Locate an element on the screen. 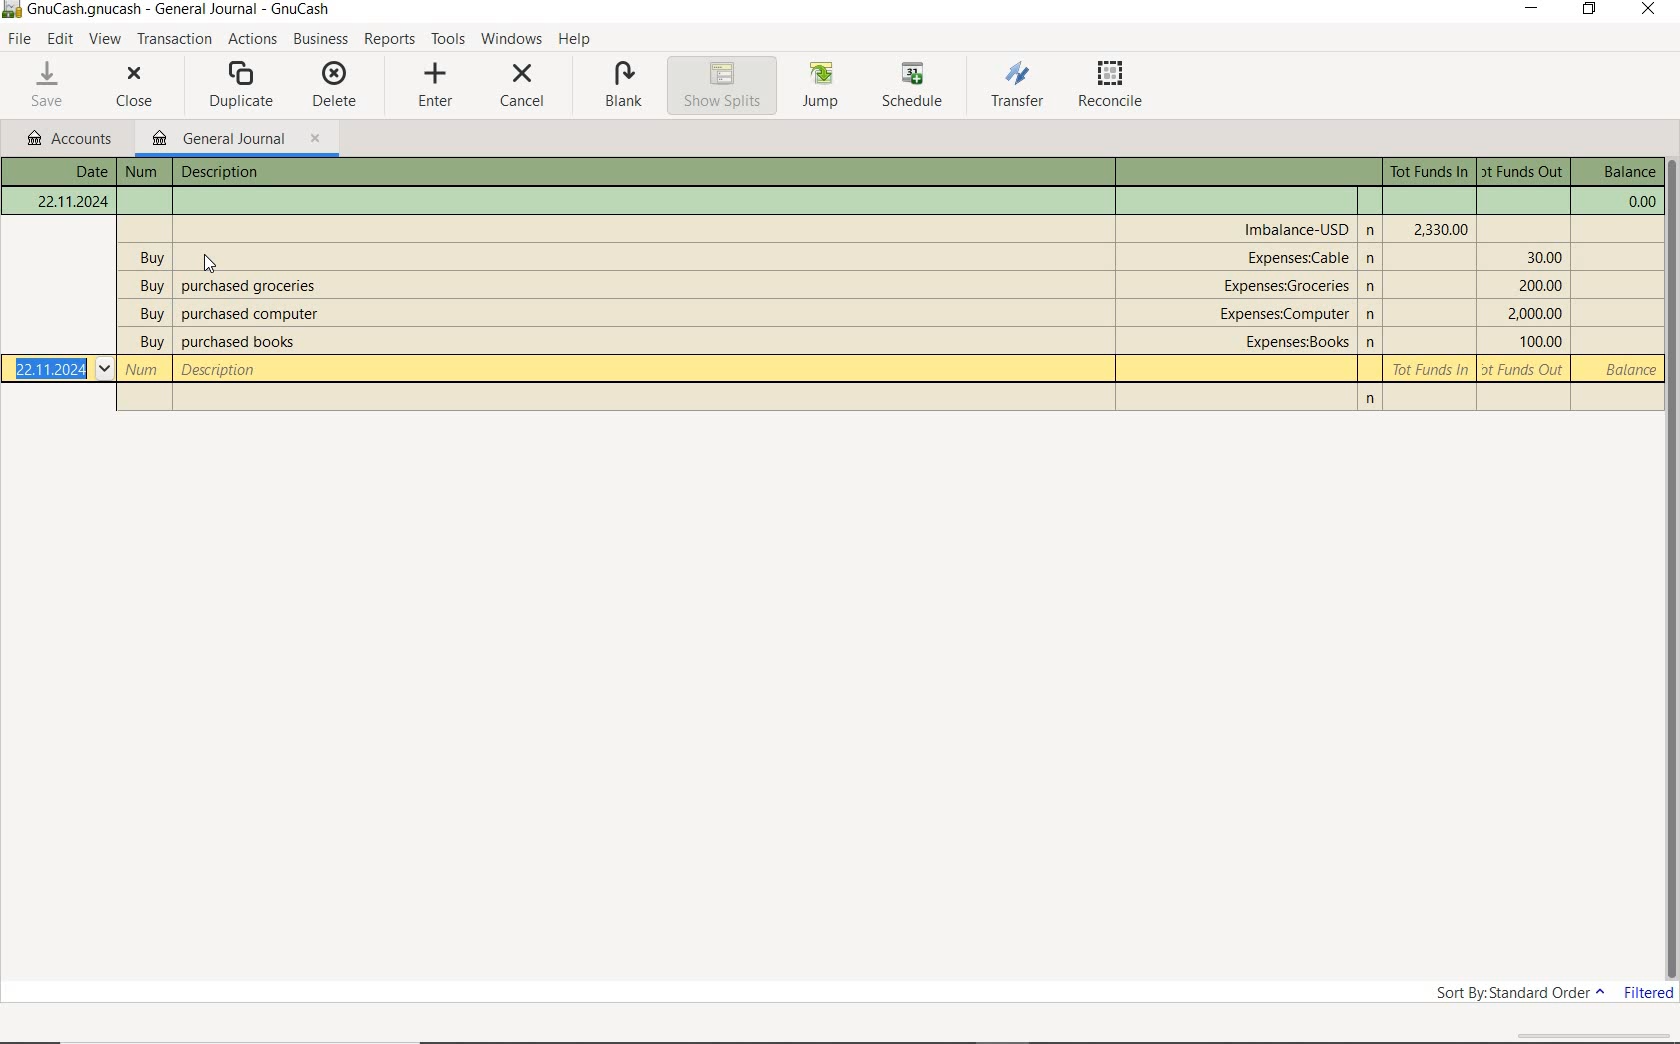 The width and height of the screenshot is (1680, 1044). FILE is located at coordinates (17, 41).